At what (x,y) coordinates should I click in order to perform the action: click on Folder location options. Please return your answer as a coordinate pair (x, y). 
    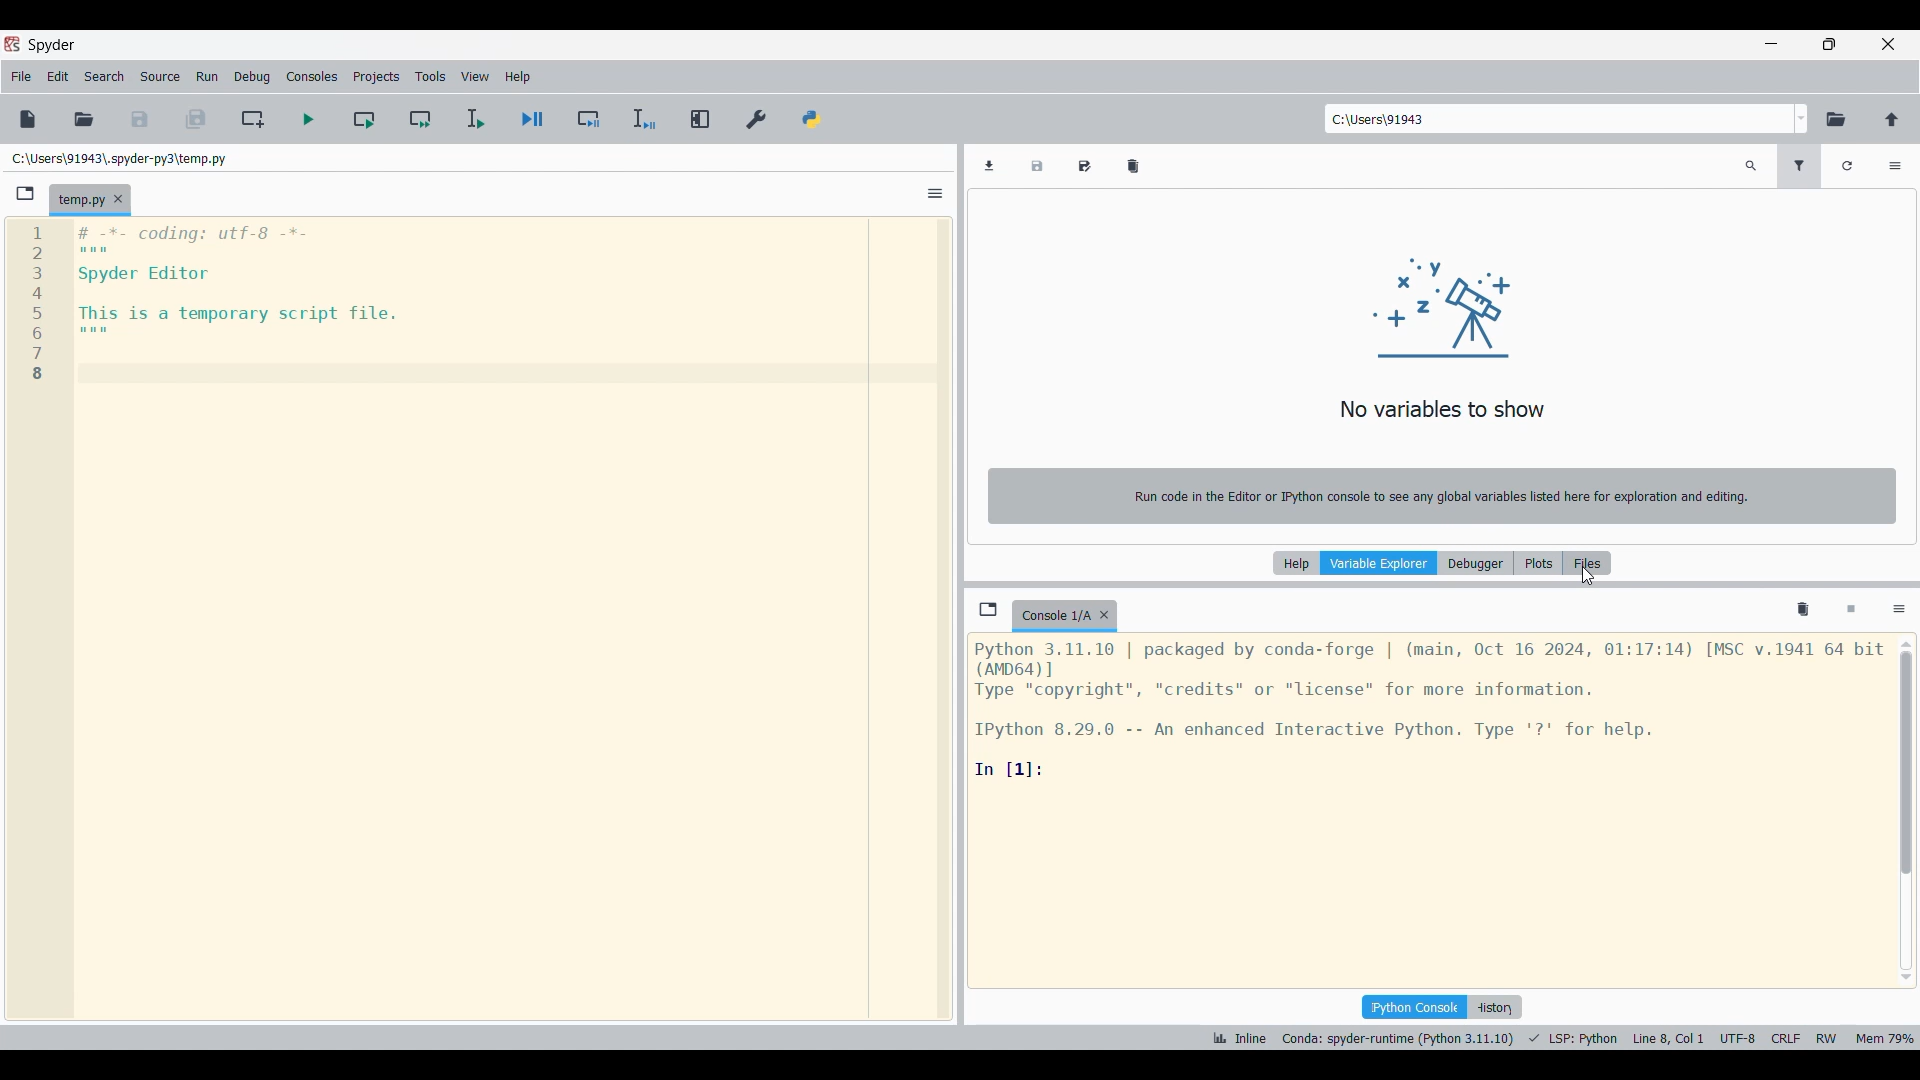
    Looking at the image, I should click on (1801, 119).